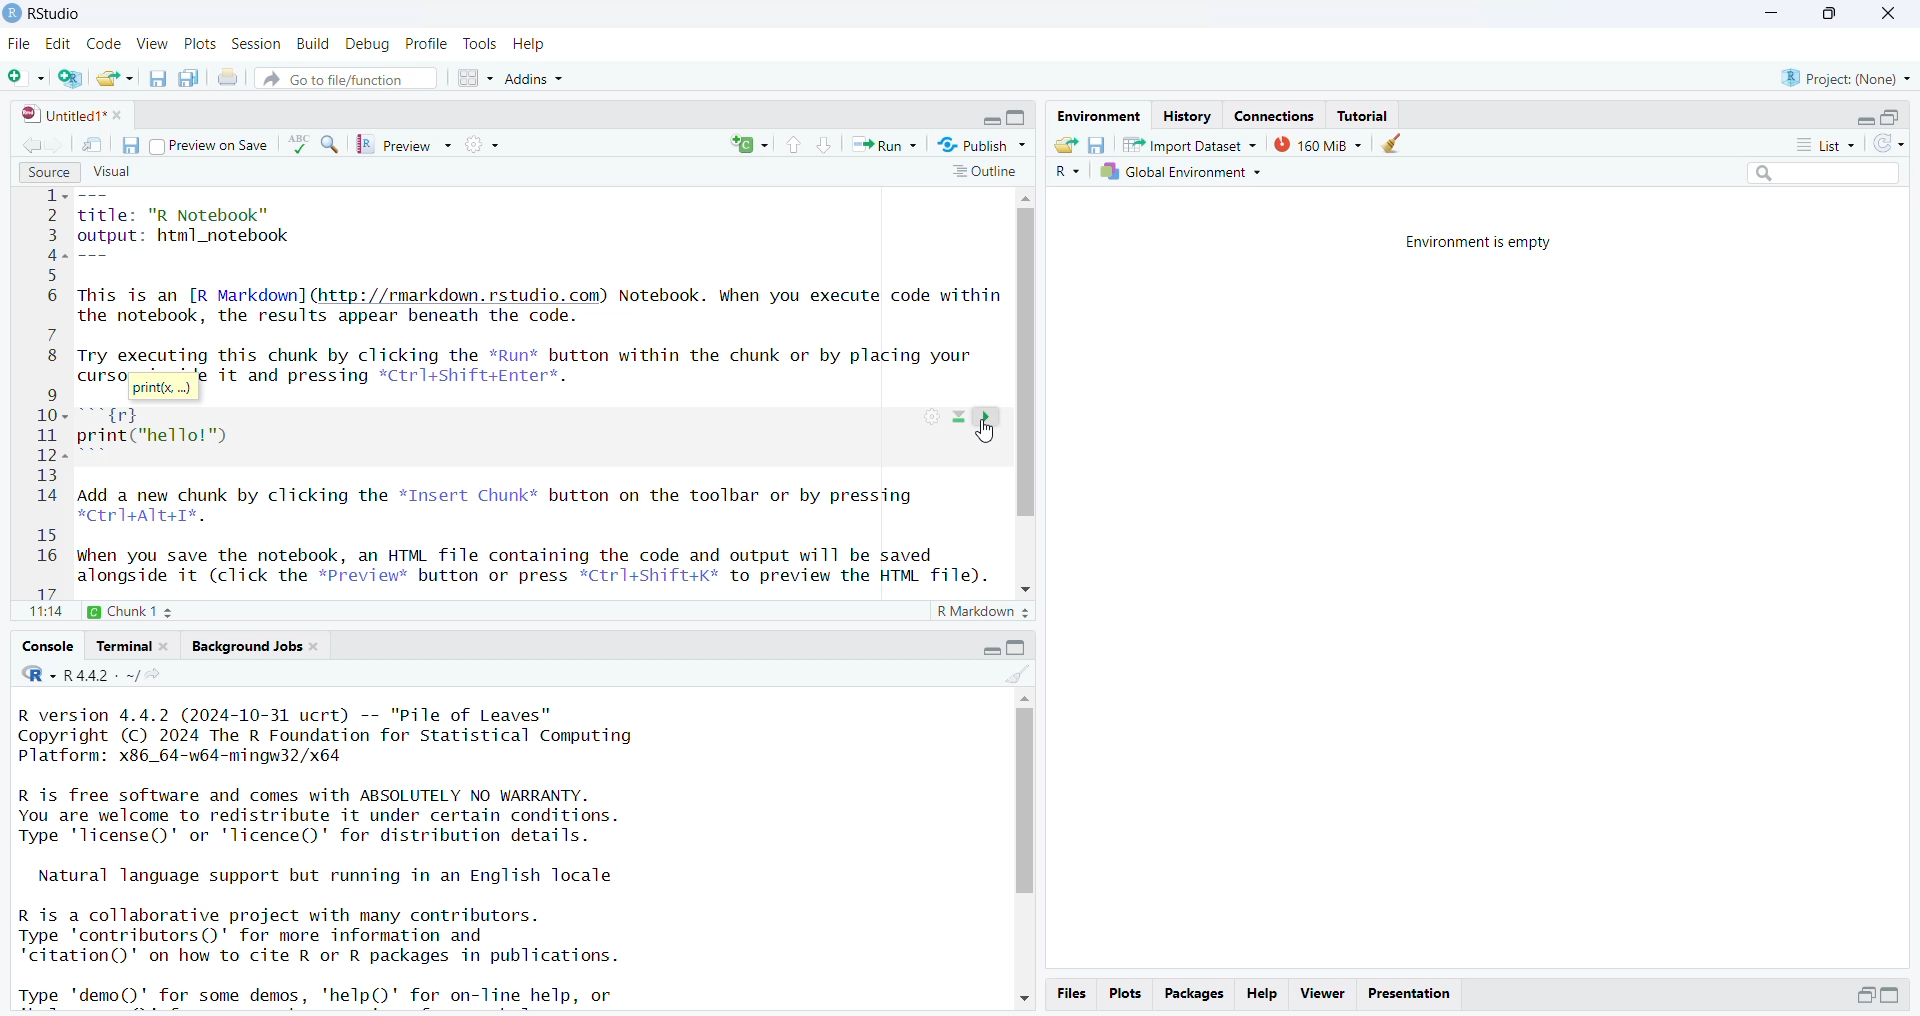  Describe the element at coordinates (1894, 117) in the screenshot. I see `collapse` at that location.